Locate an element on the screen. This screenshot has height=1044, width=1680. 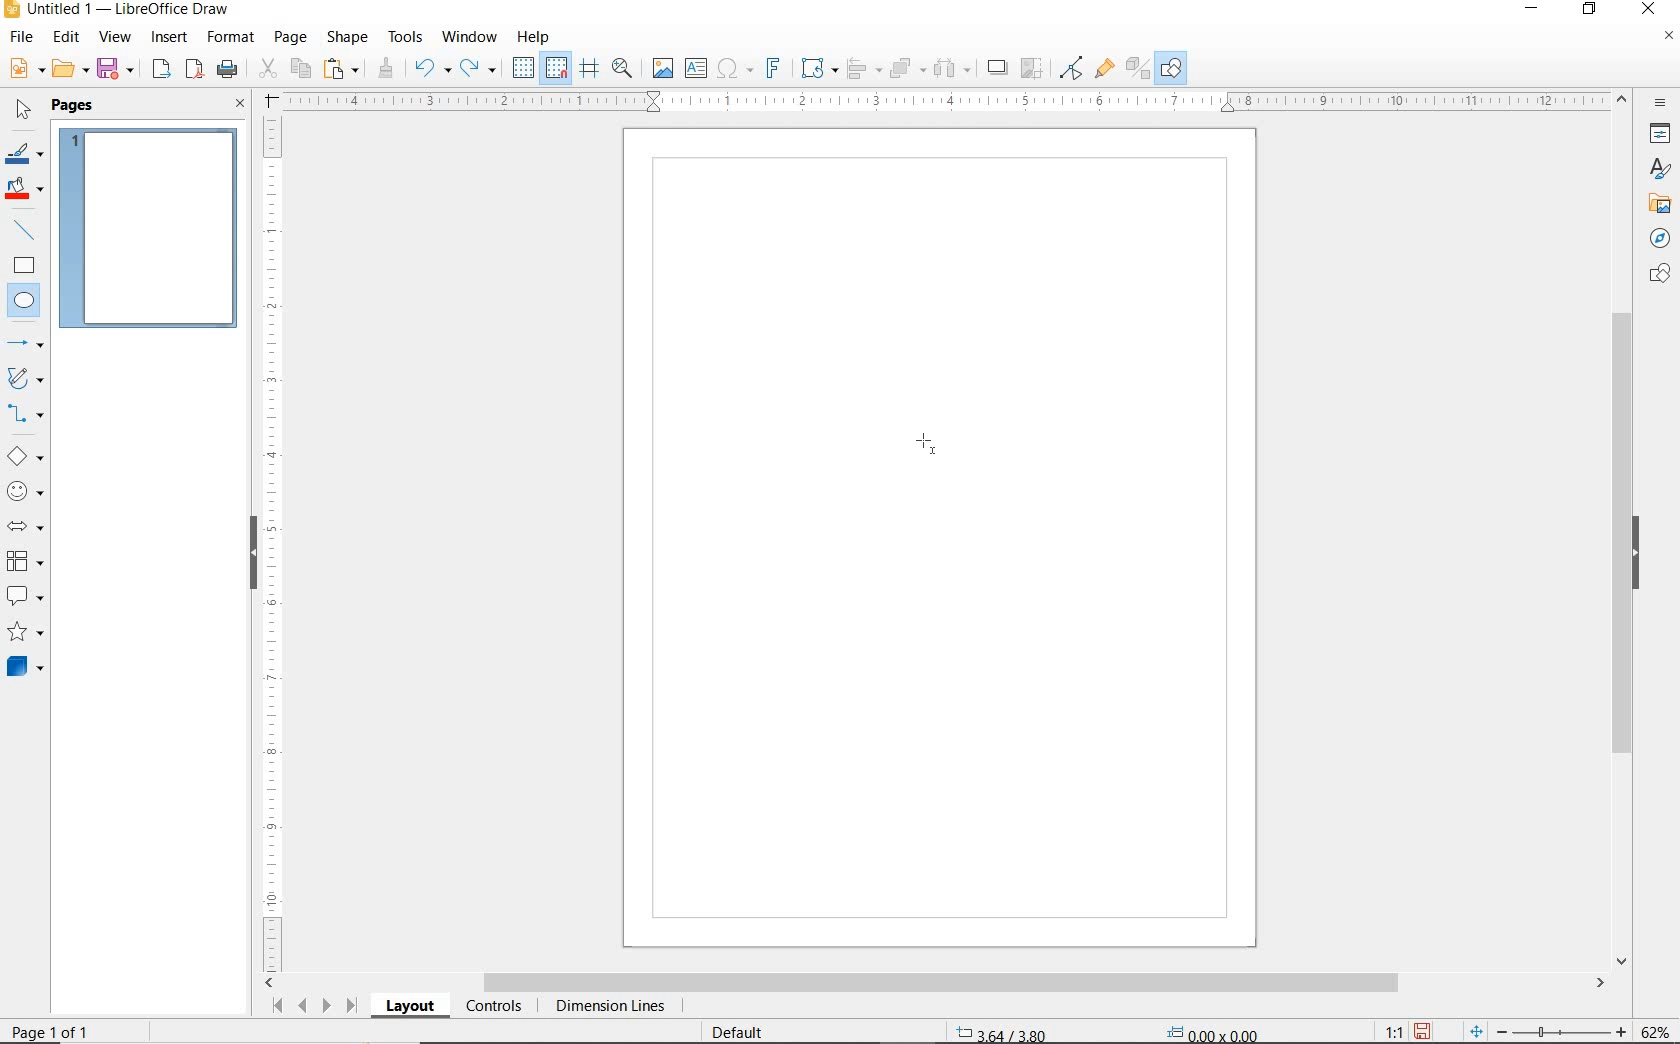
BASIC SHAPES is located at coordinates (26, 459).